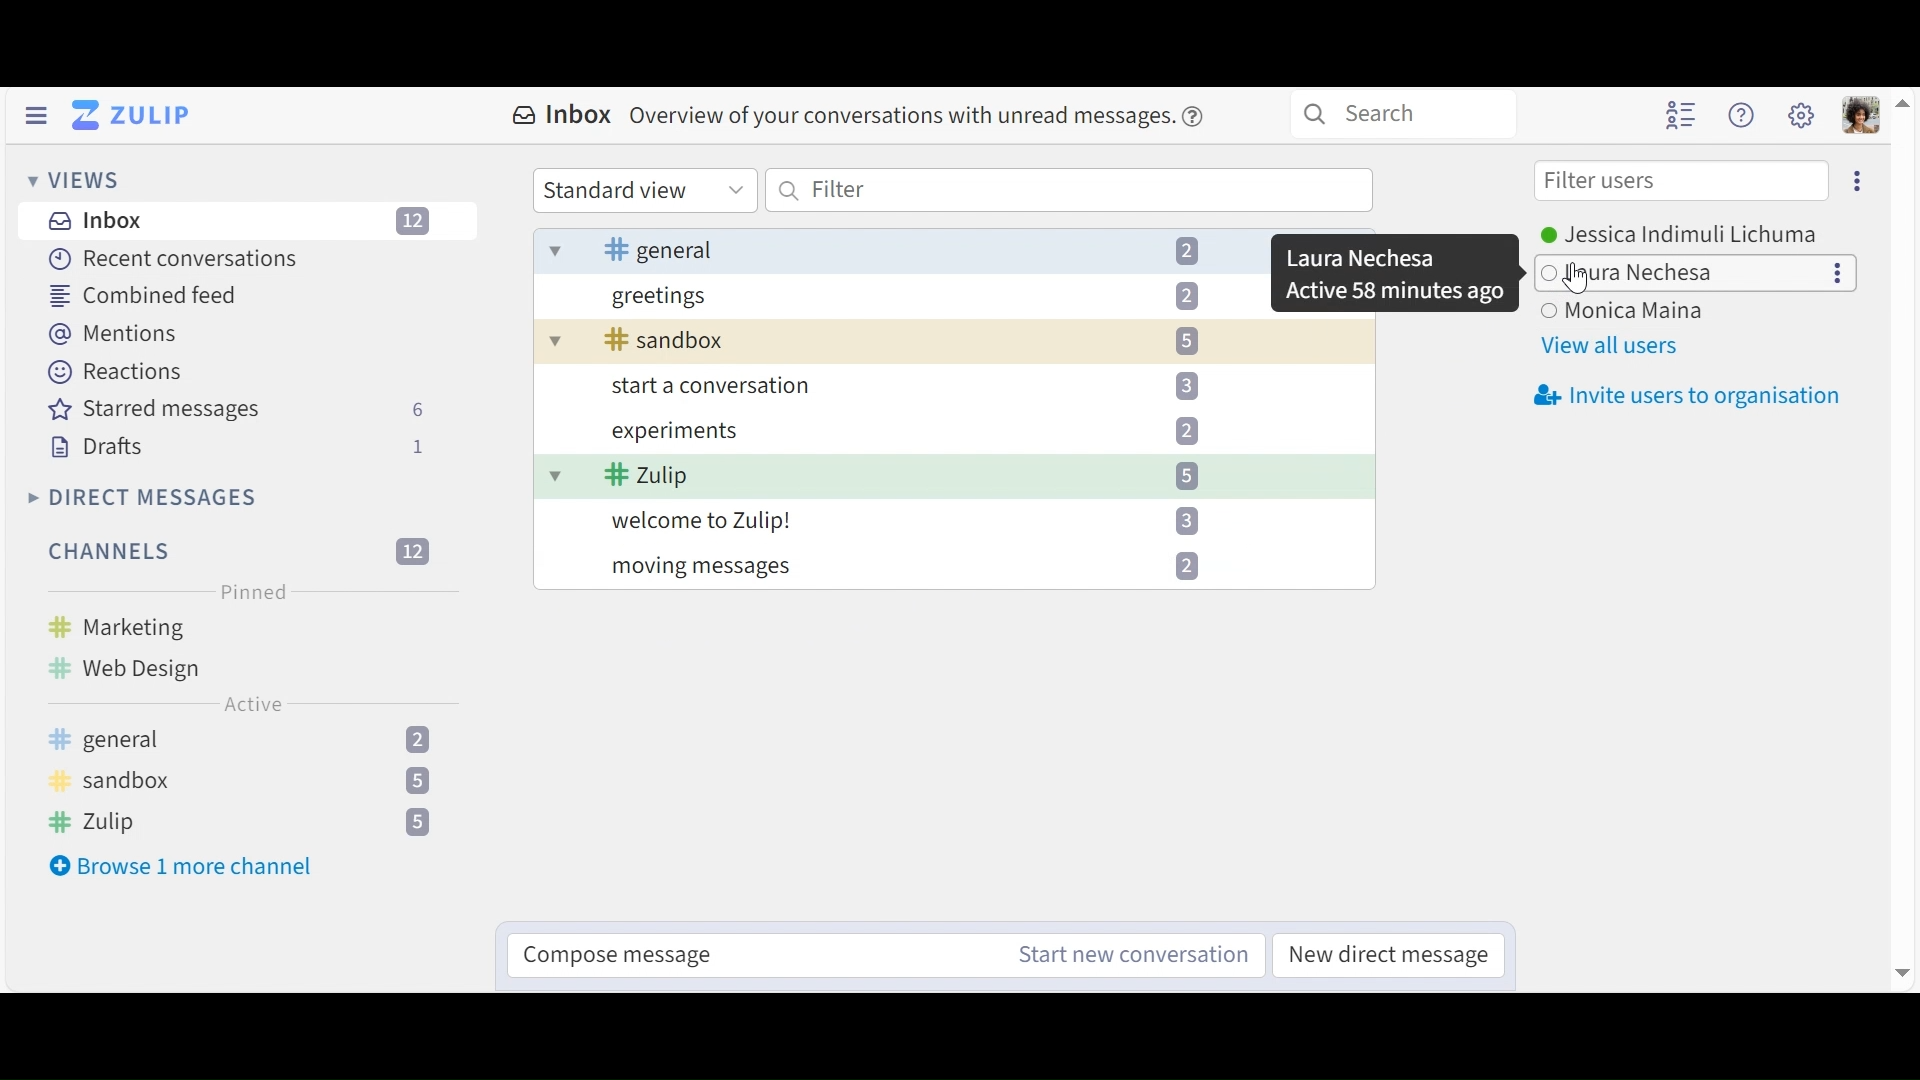  I want to click on sandbox, so click(243, 782).